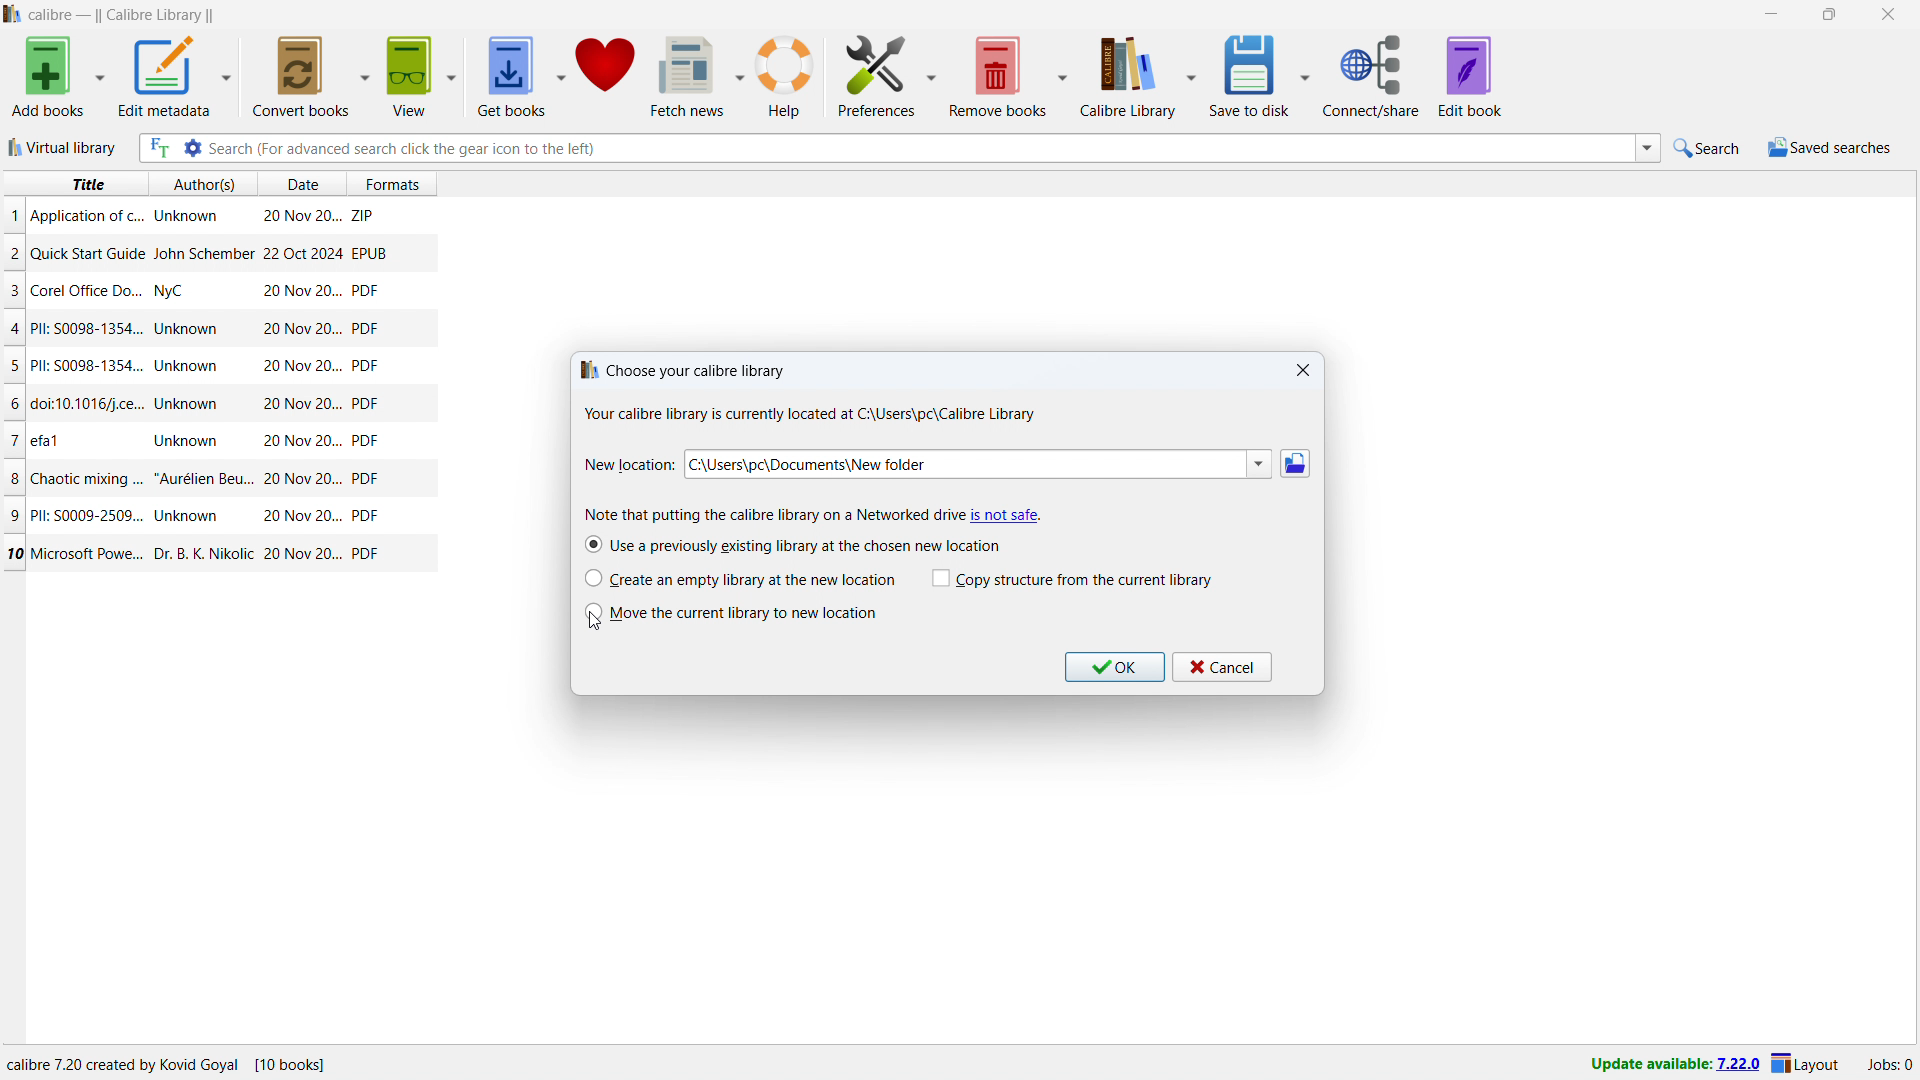 This screenshot has width=1920, height=1080. Describe the element at coordinates (1253, 75) in the screenshot. I see `save to disk` at that location.